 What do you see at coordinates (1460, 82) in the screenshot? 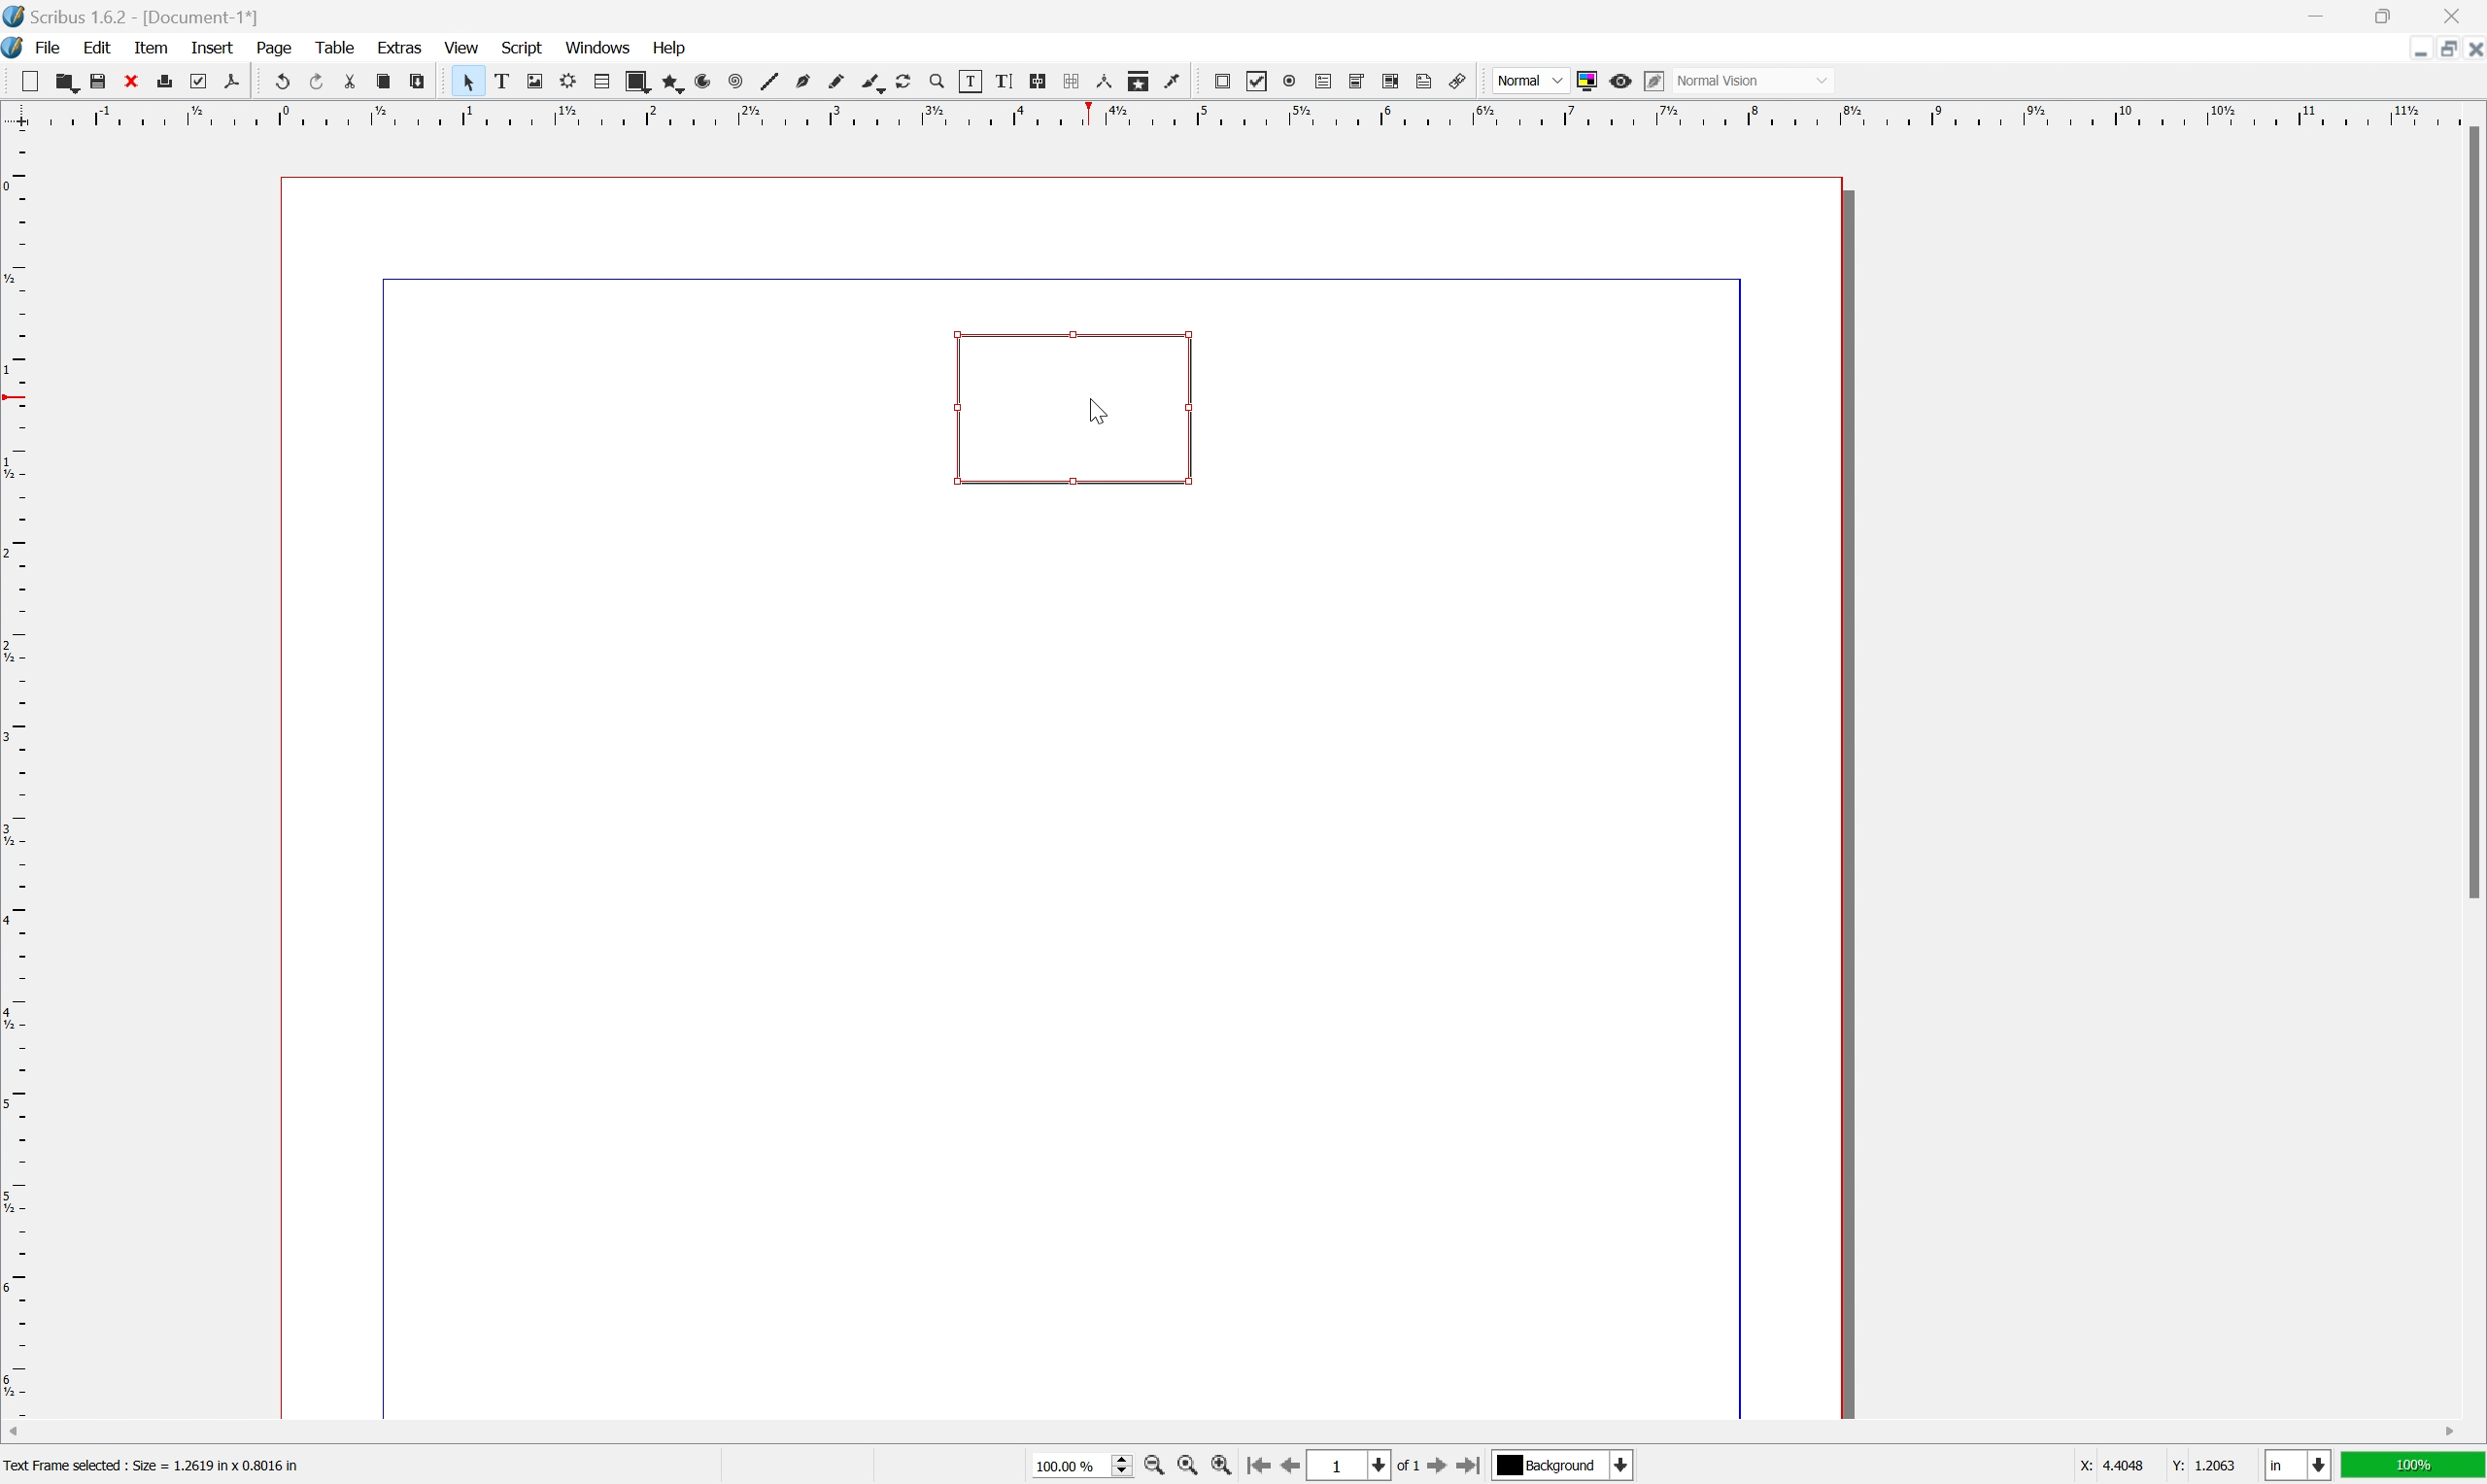
I see `link annotation` at bounding box center [1460, 82].